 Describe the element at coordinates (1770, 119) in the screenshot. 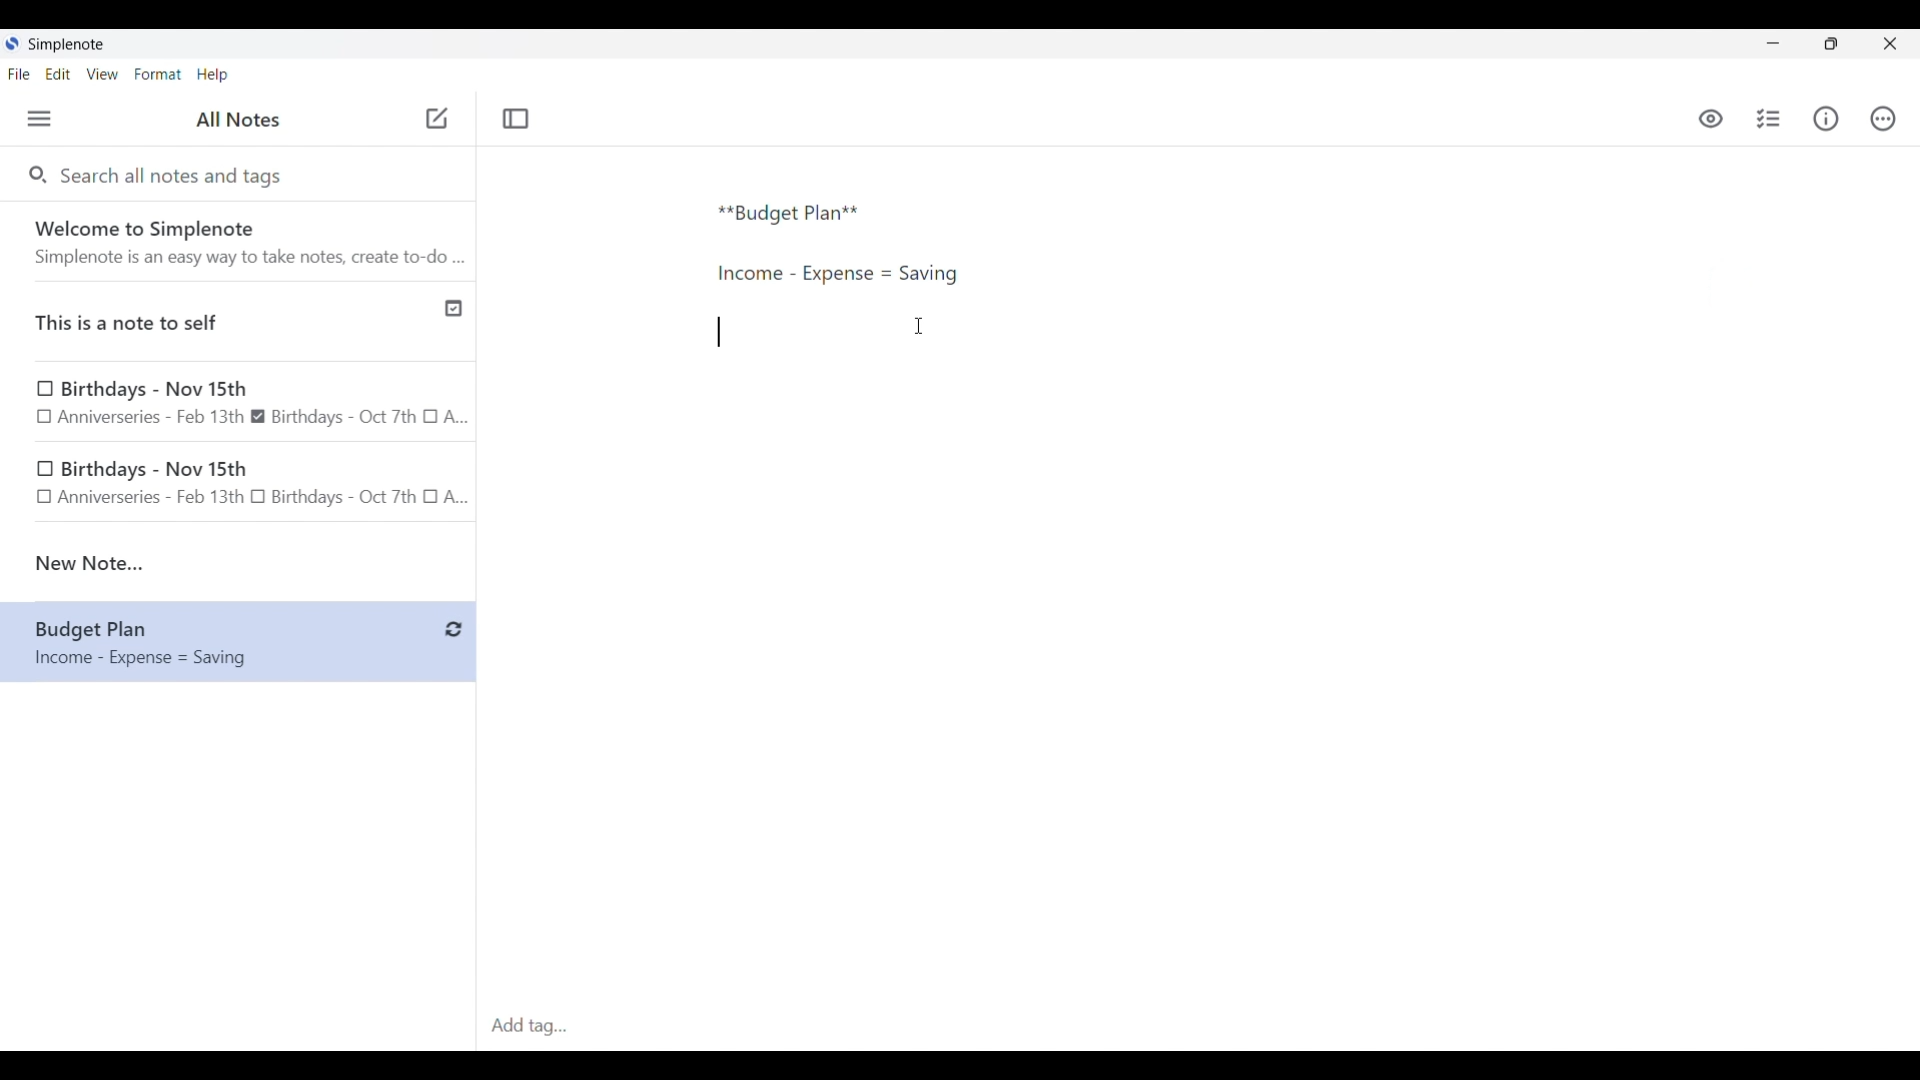

I see `Insert checklist` at that location.